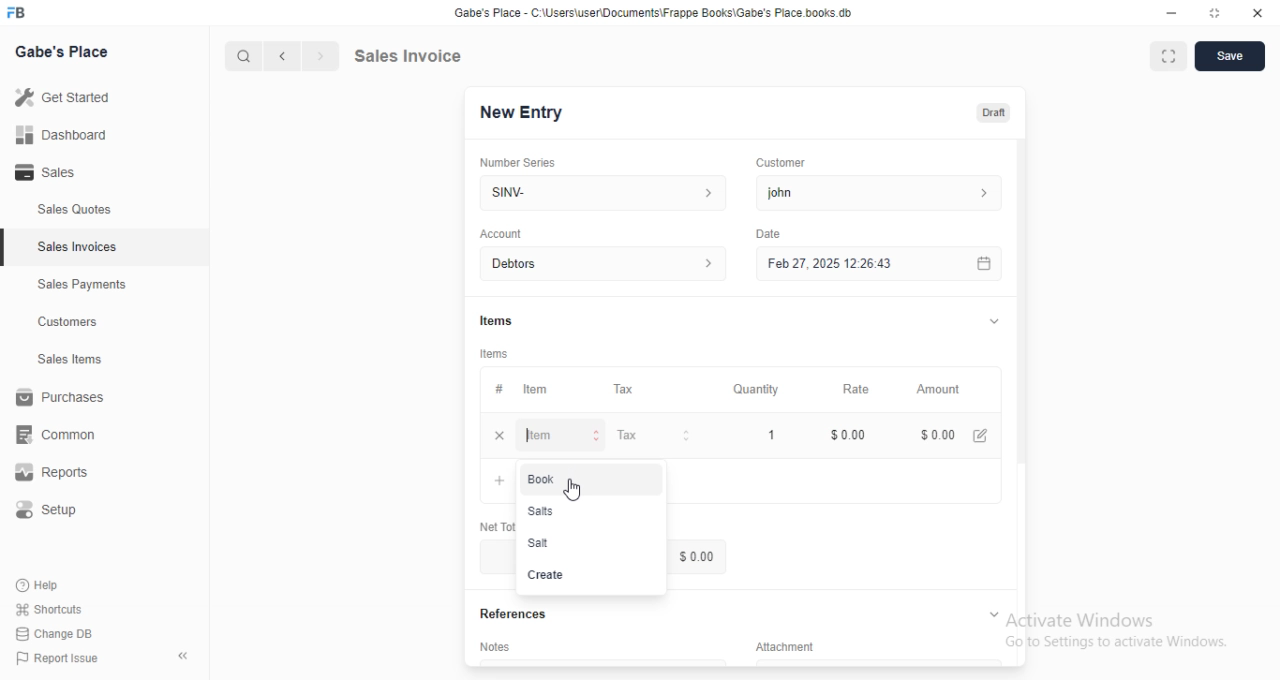  Describe the element at coordinates (61, 135) in the screenshot. I see `Dashboard` at that location.